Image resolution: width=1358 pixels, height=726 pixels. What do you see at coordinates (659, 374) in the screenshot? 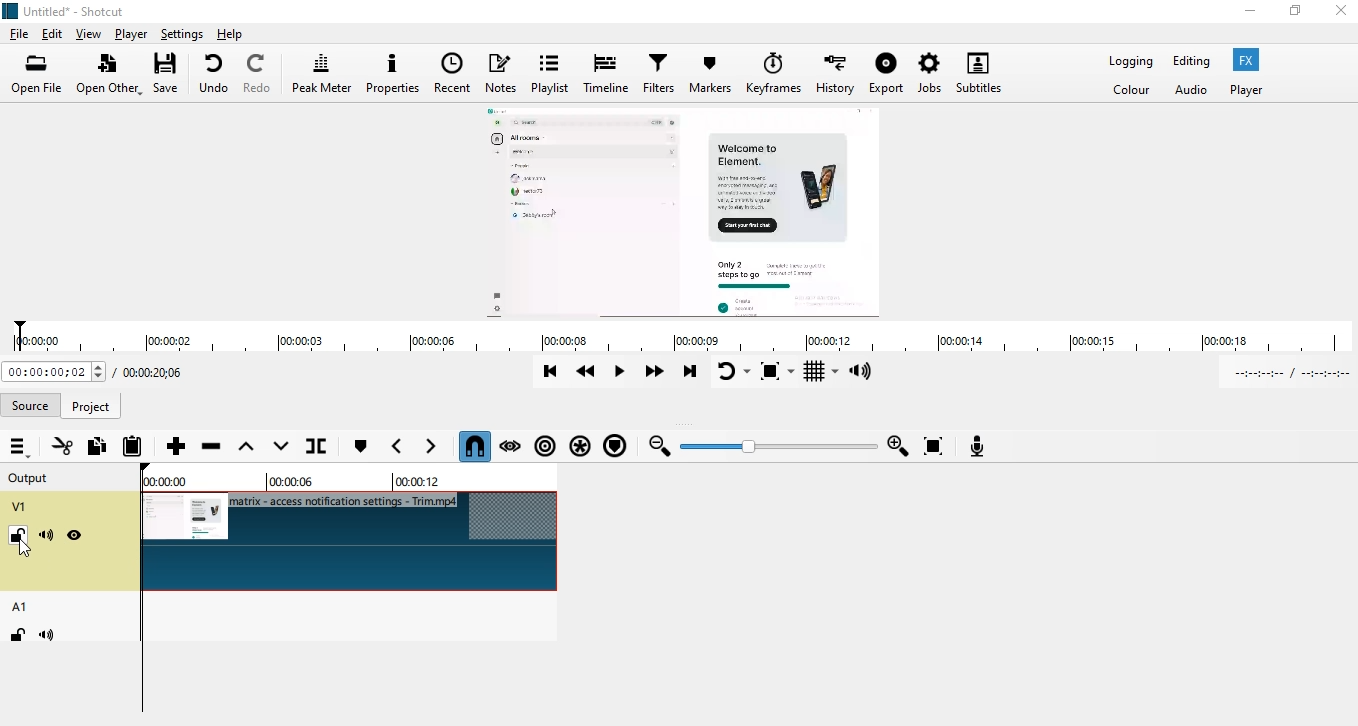
I see `Play quickly forward` at bounding box center [659, 374].